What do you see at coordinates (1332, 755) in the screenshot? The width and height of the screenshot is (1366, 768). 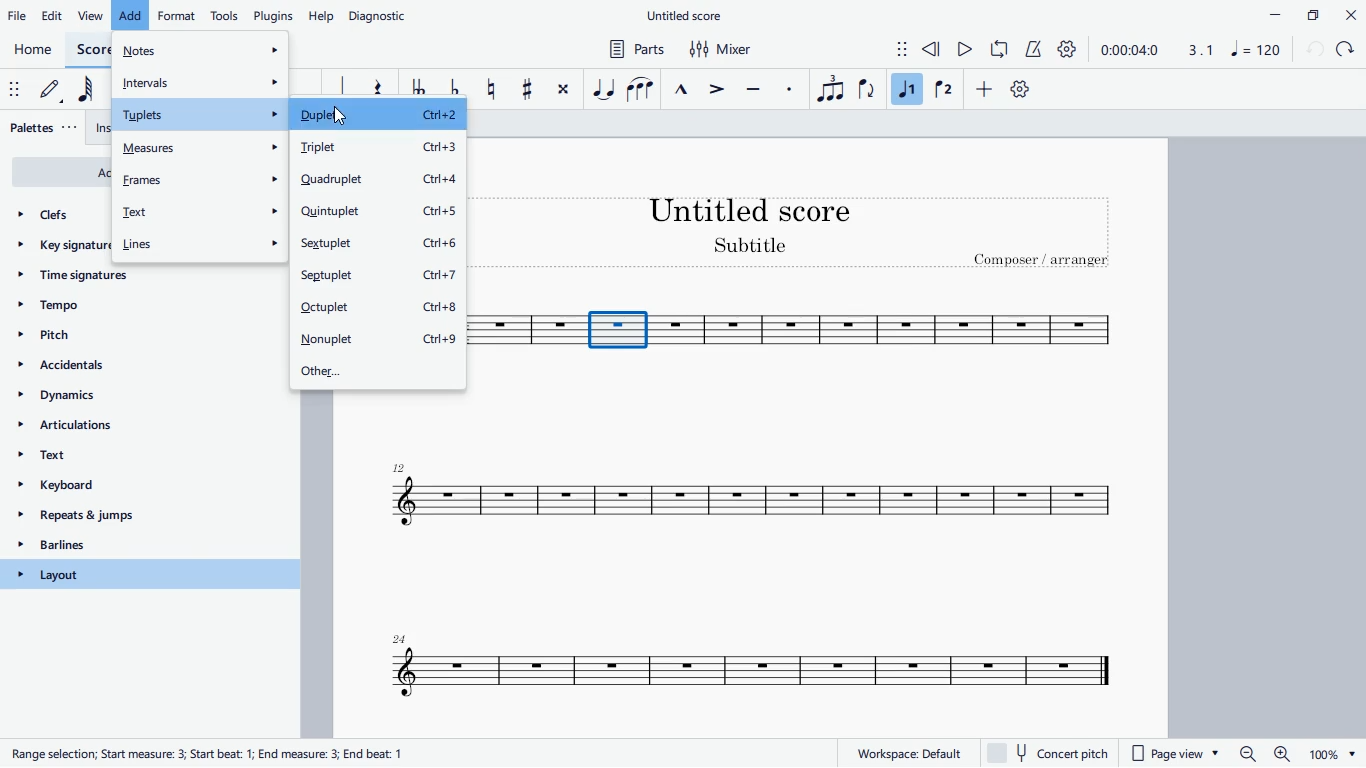 I see `page zoom level` at bounding box center [1332, 755].